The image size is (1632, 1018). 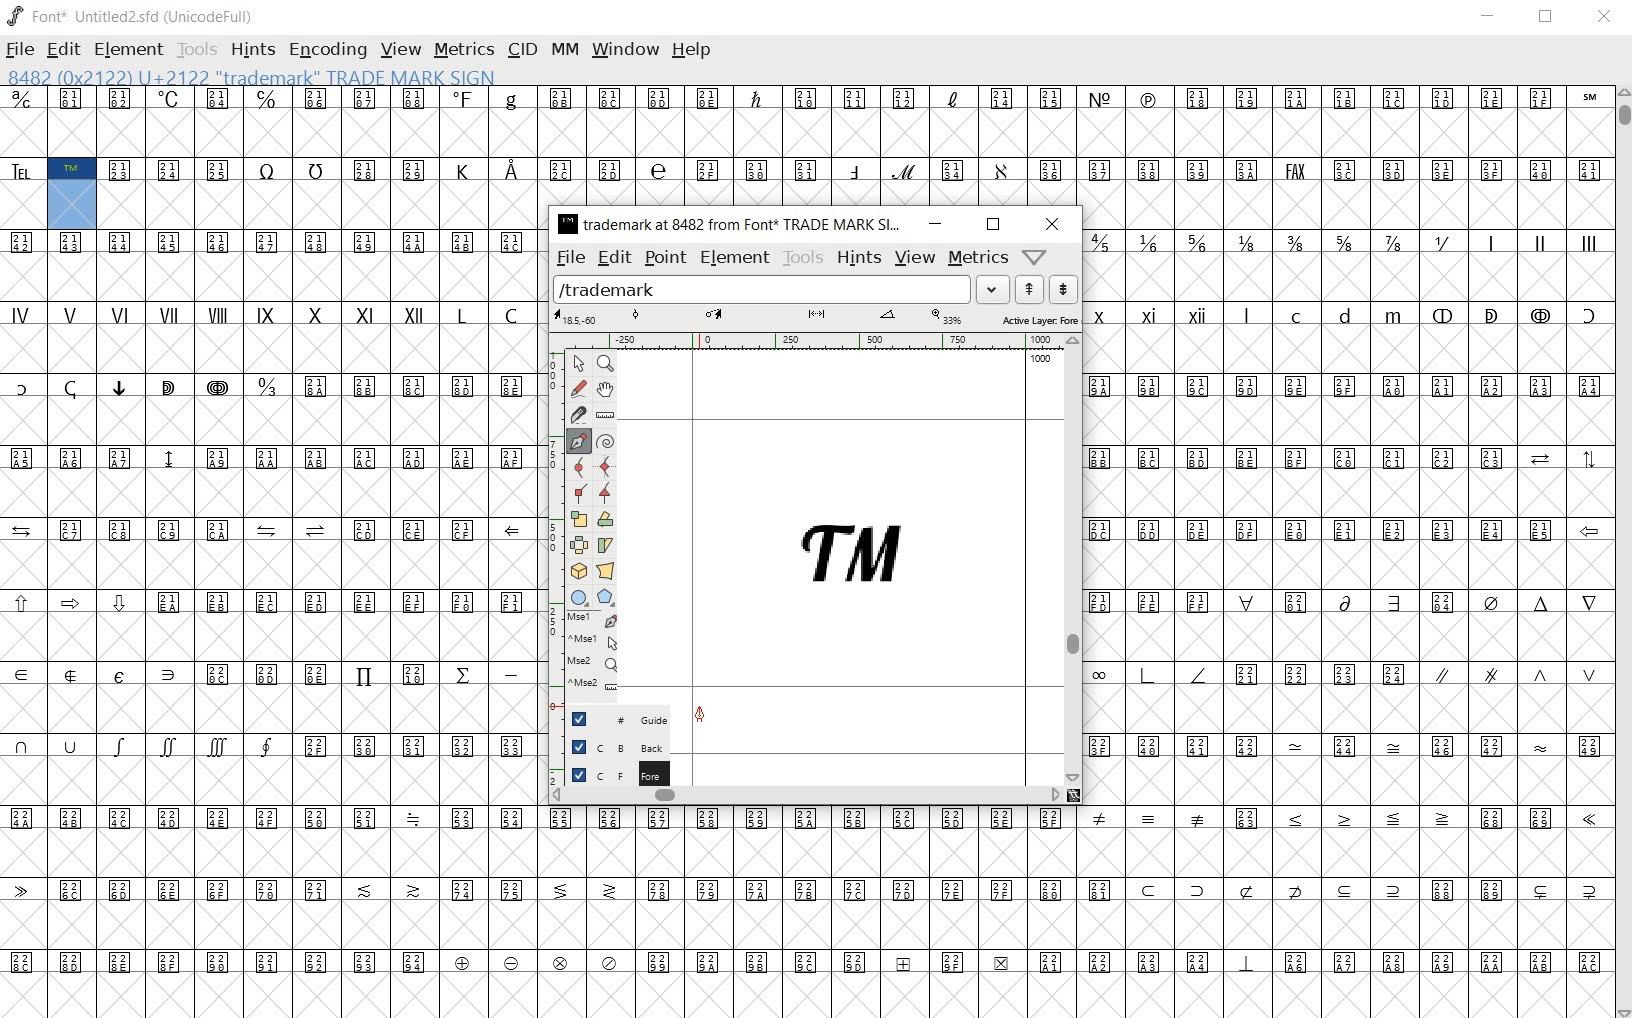 What do you see at coordinates (1347, 408) in the screenshot?
I see `symbols` at bounding box center [1347, 408].